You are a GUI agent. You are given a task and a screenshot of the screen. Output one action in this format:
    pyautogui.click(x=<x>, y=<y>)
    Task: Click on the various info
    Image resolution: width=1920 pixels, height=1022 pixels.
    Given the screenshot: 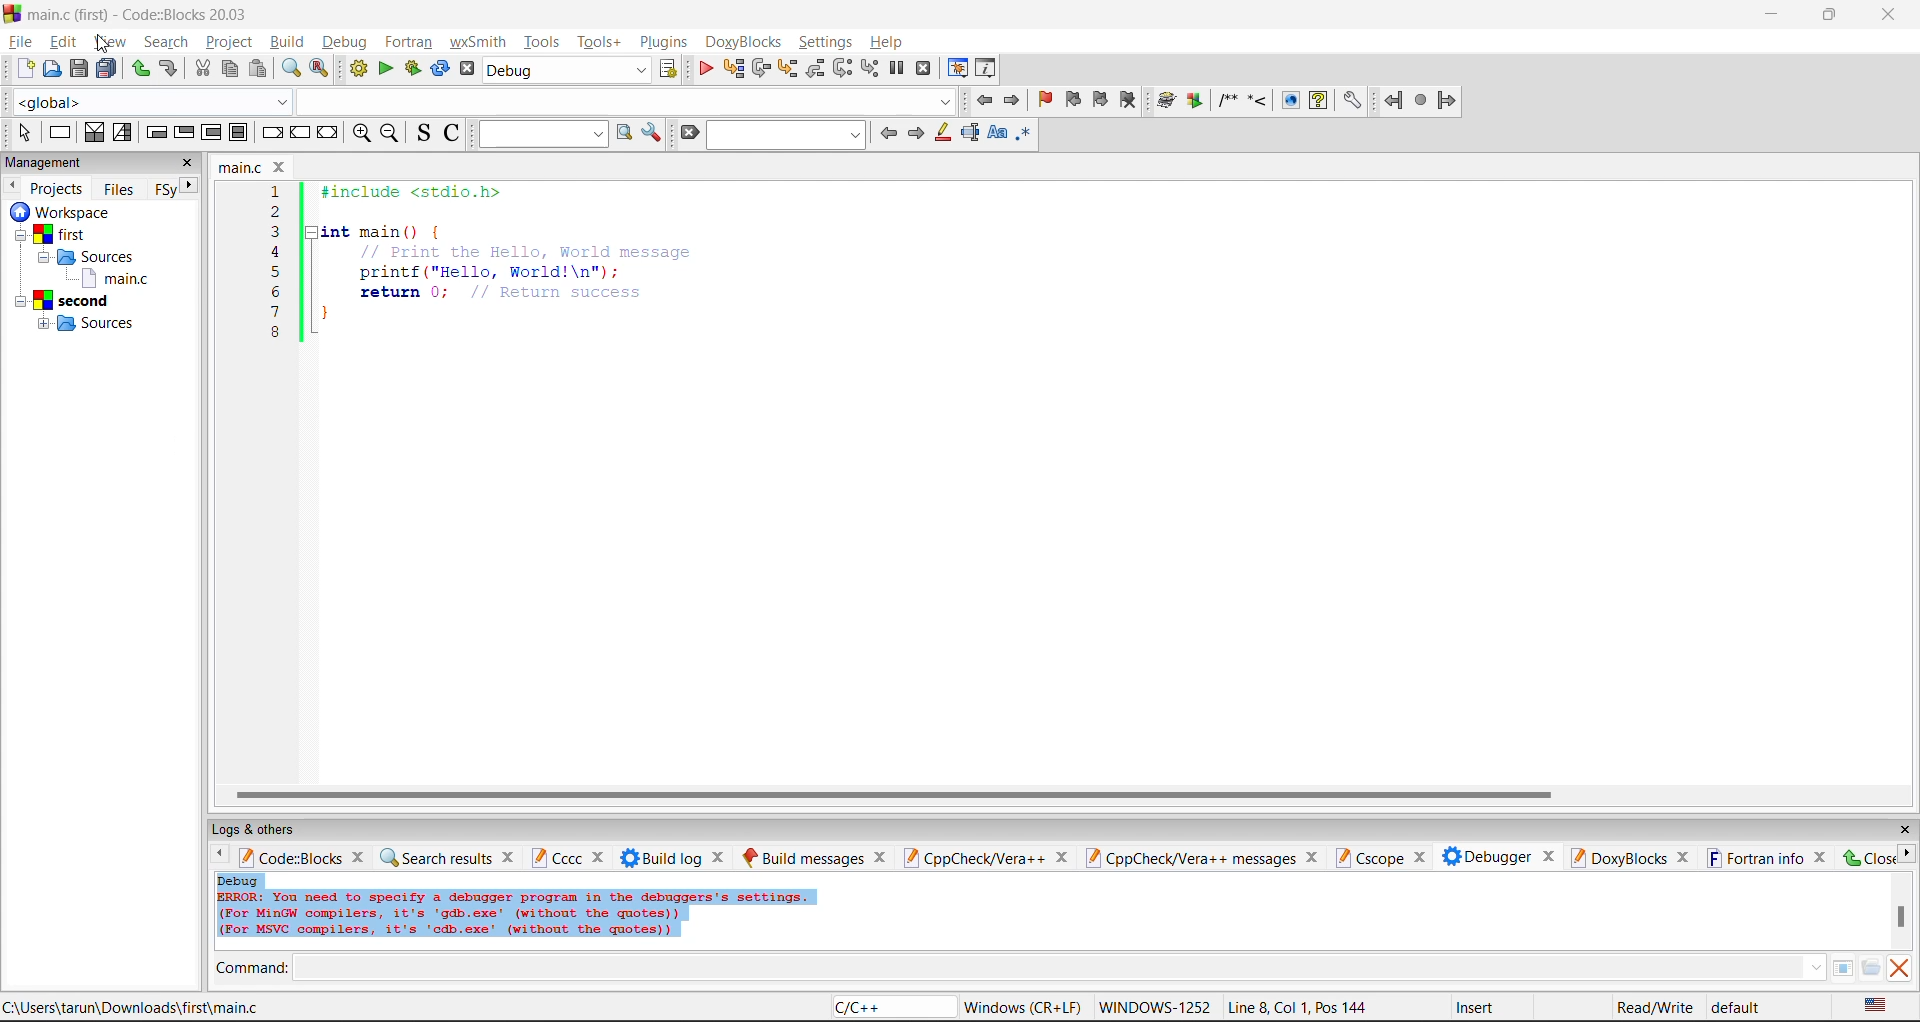 What is the action you would take?
    pyautogui.click(x=992, y=69)
    